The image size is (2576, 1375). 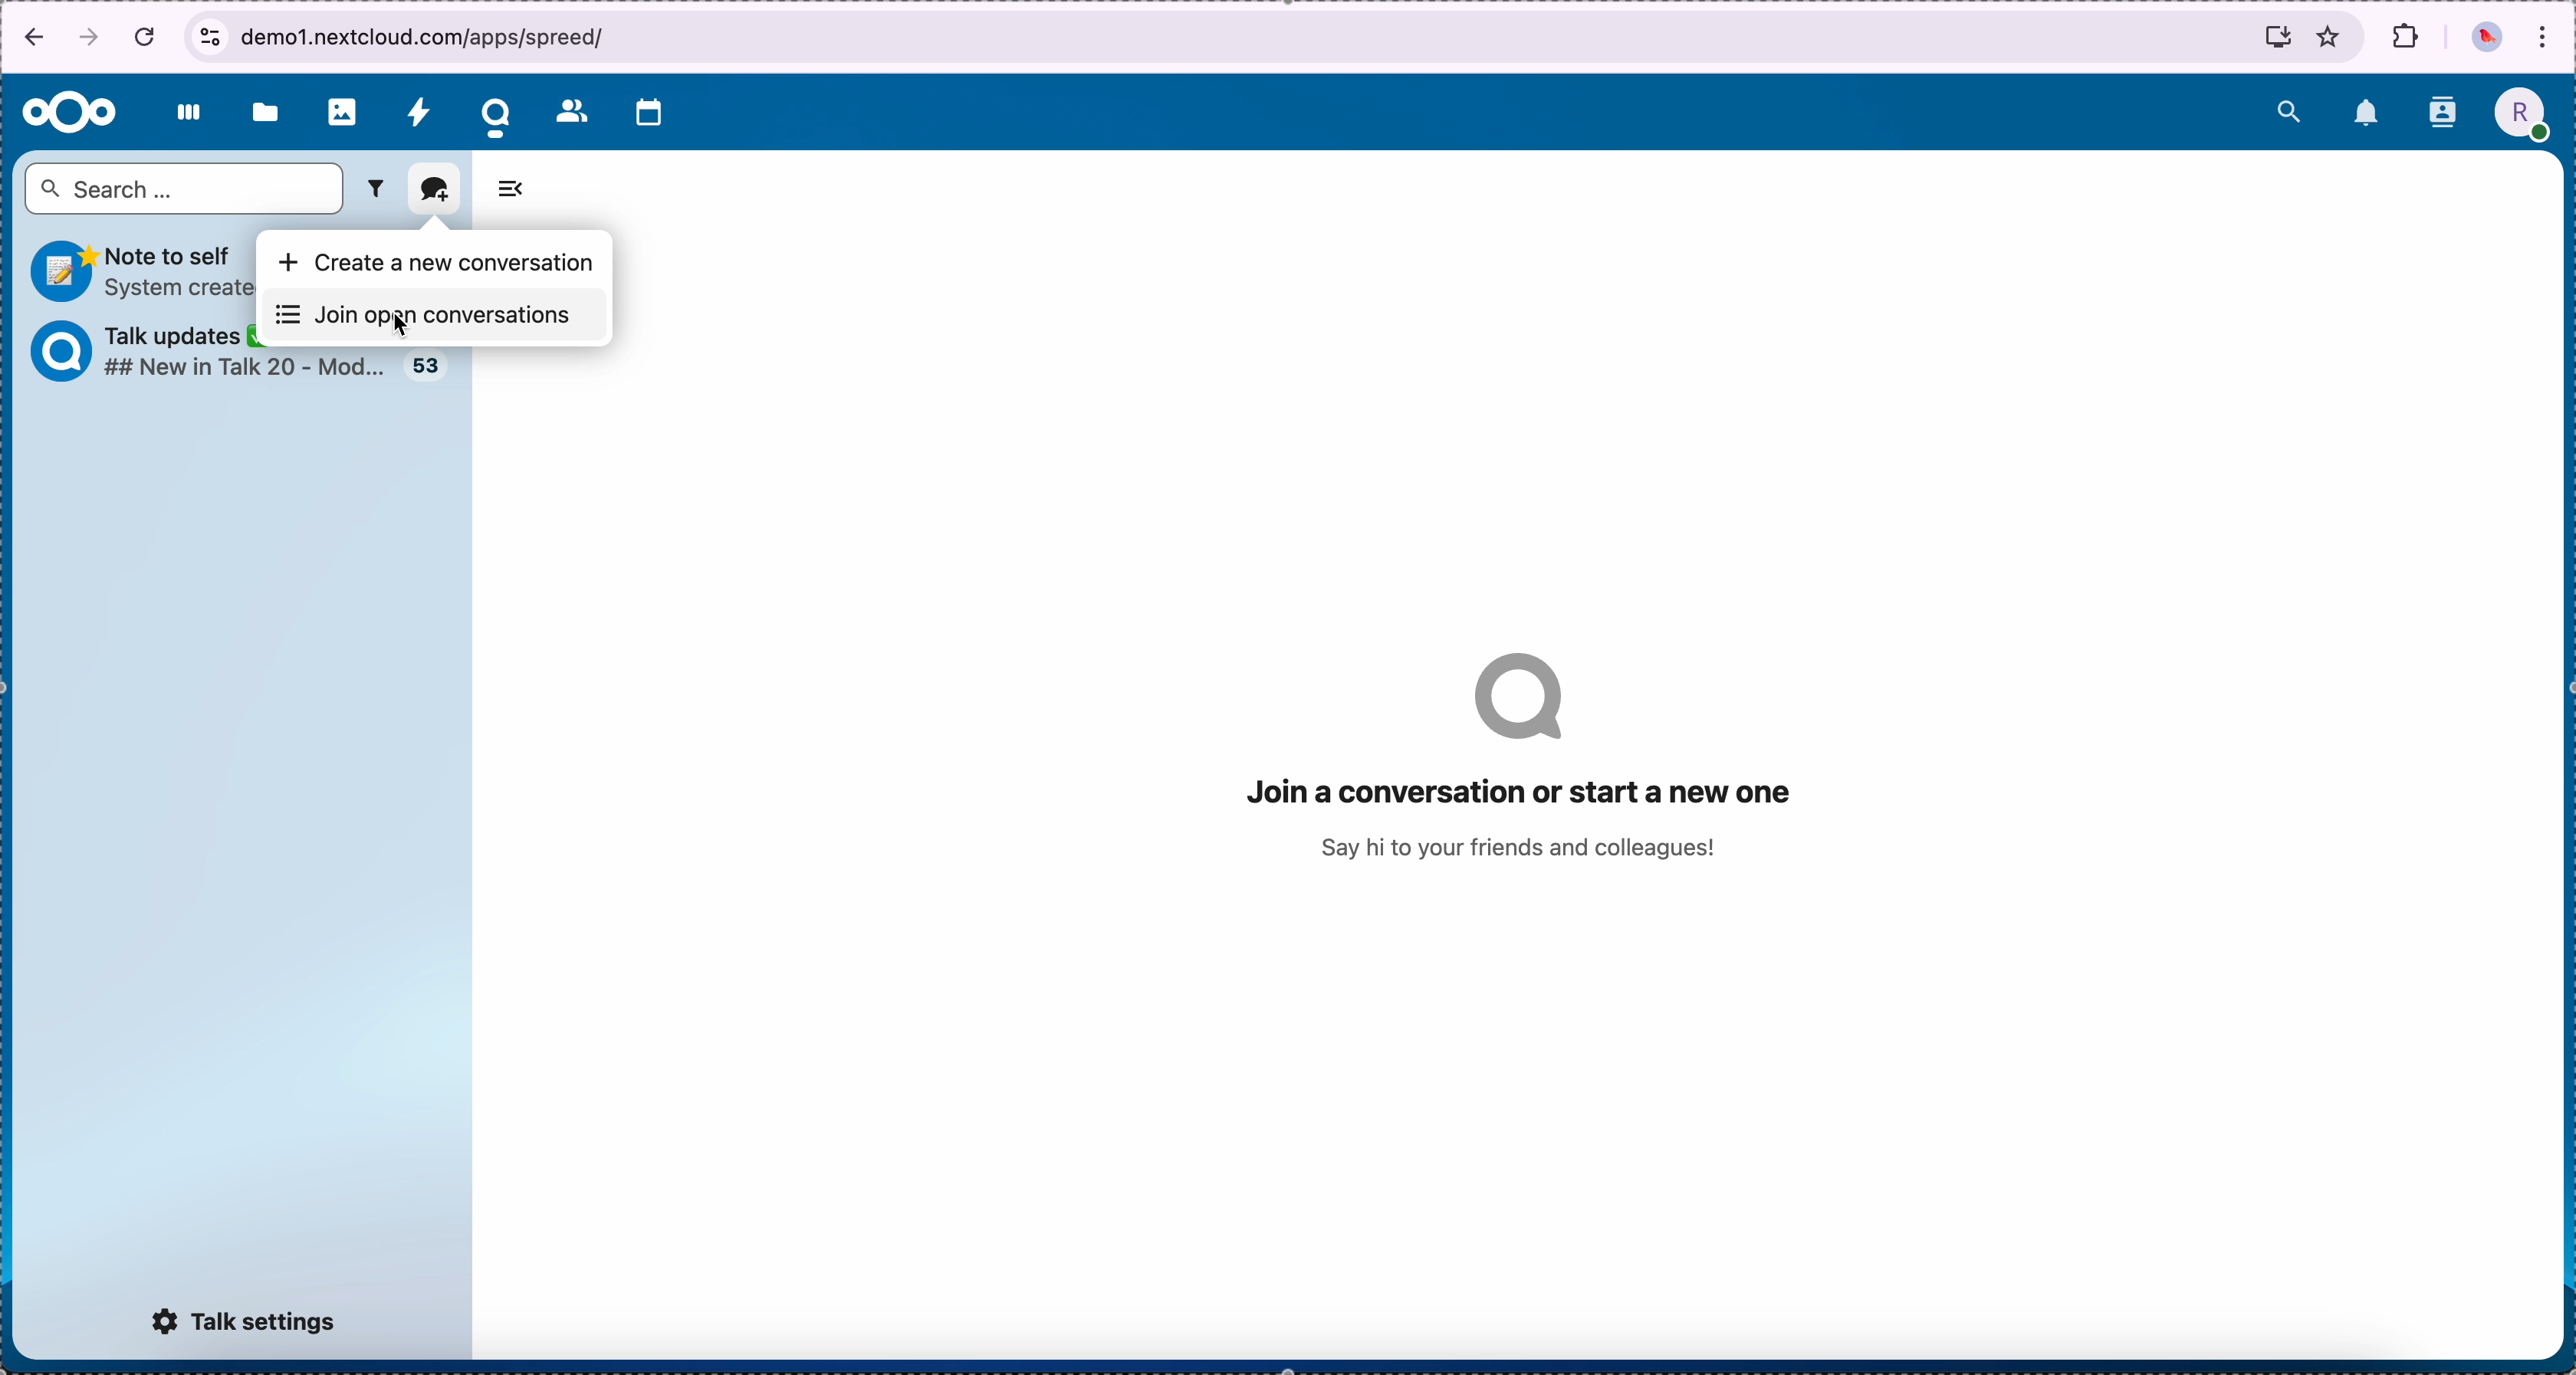 I want to click on contacts, so click(x=2442, y=113).